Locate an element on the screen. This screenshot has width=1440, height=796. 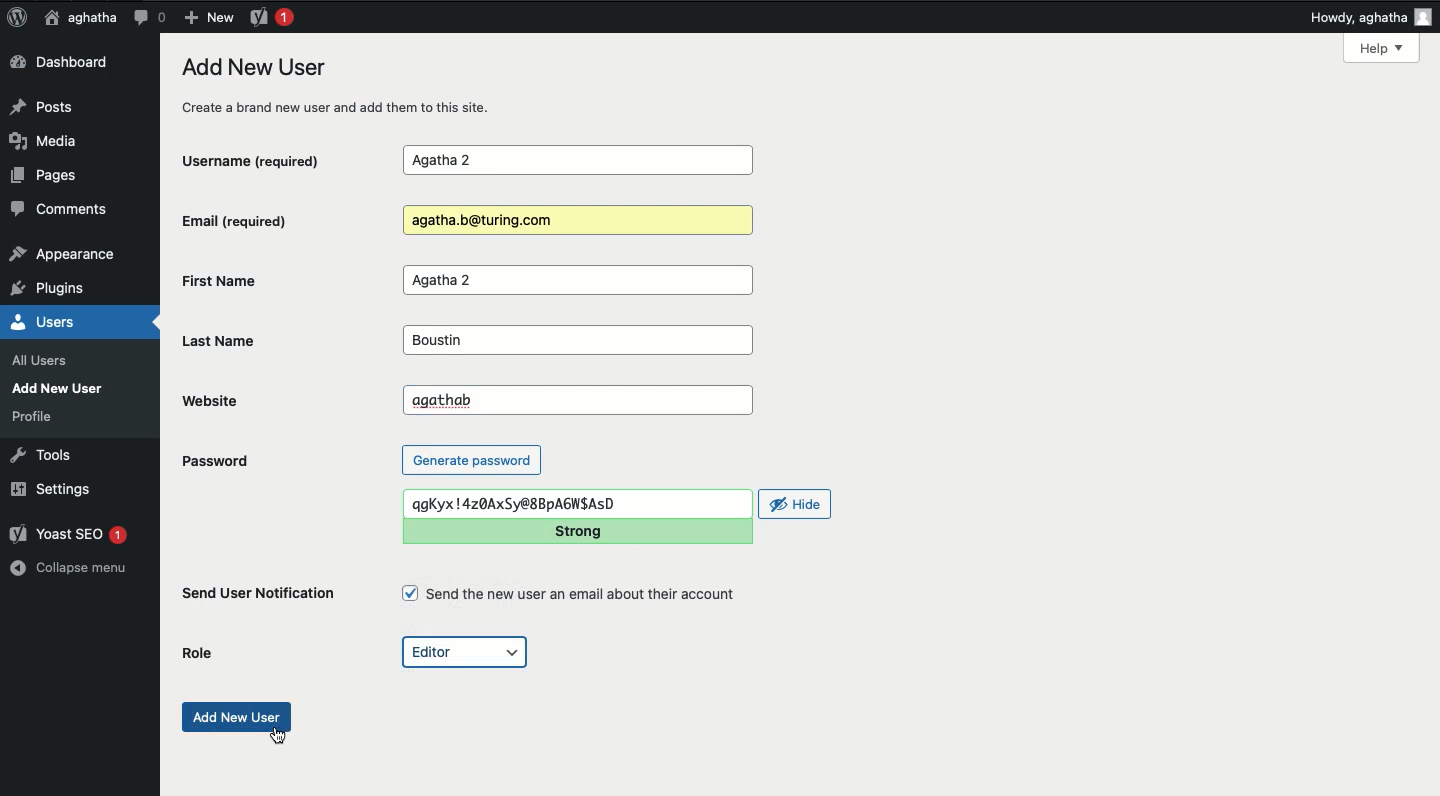
Agatha.b@turing.com is located at coordinates (574, 221).